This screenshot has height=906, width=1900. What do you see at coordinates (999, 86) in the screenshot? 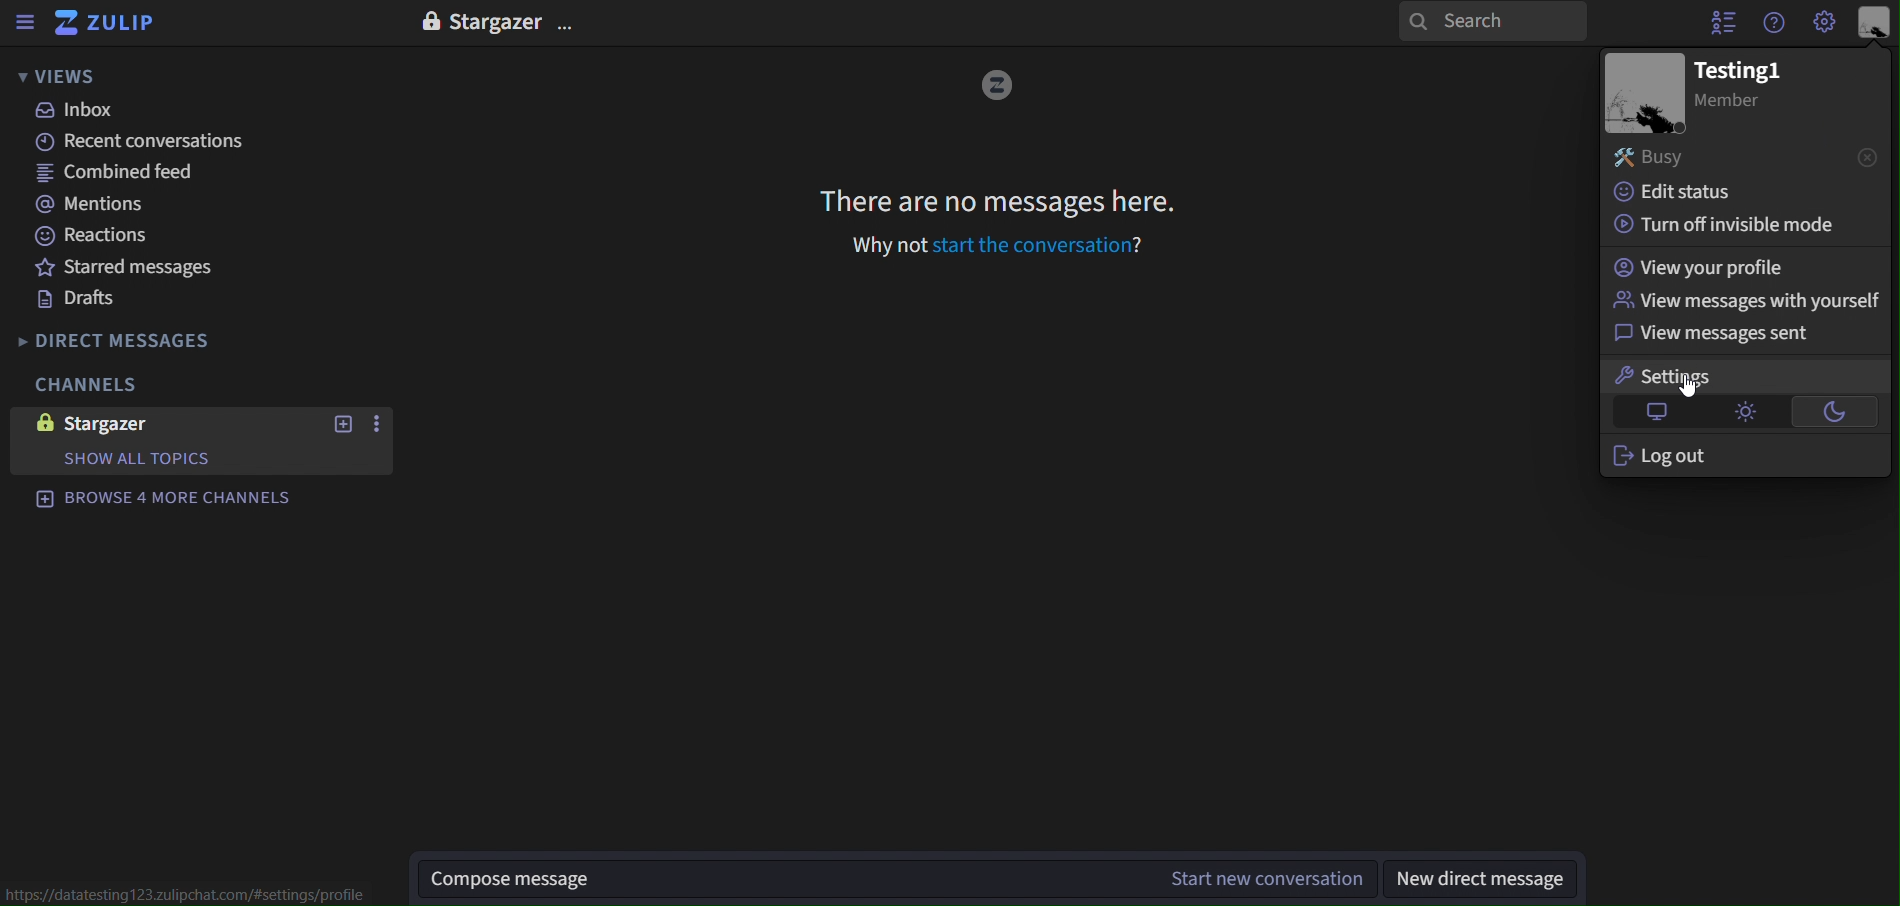
I see `image` at bounding box center [999, 86].